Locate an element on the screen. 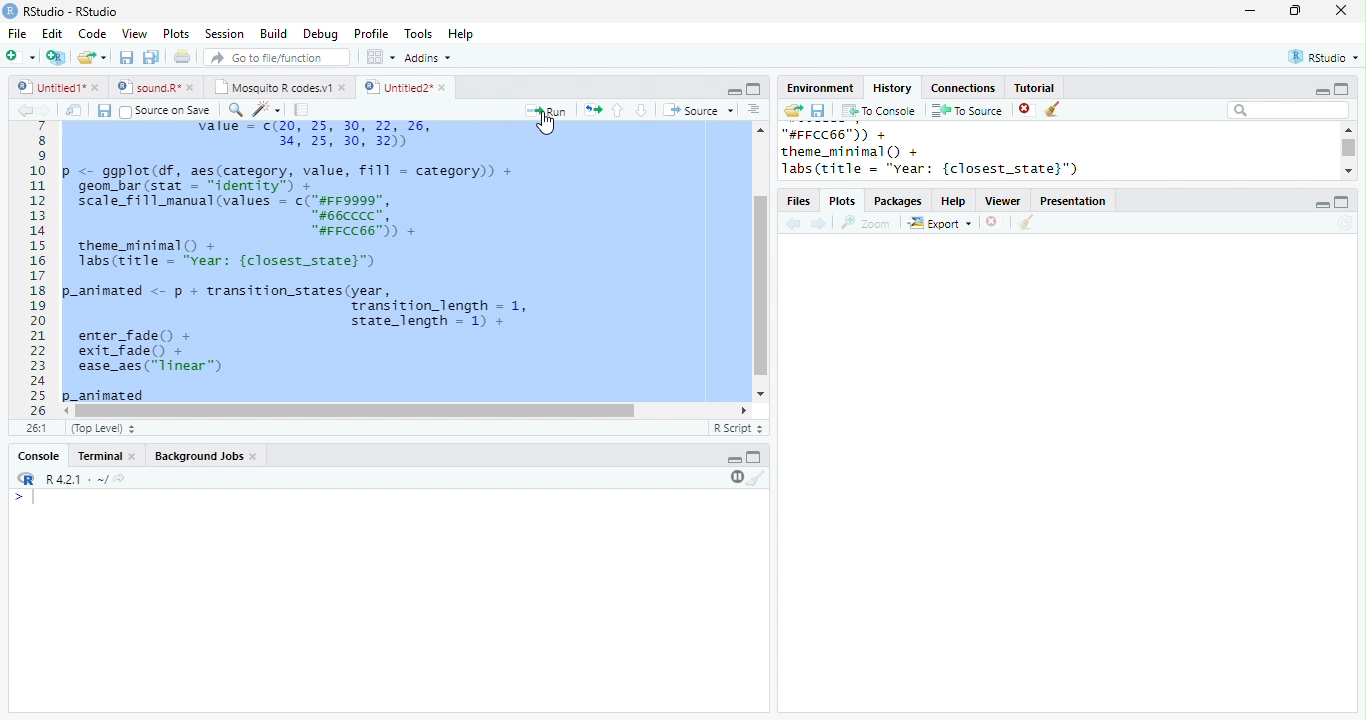  cursor is located at coordinates (546, 123).